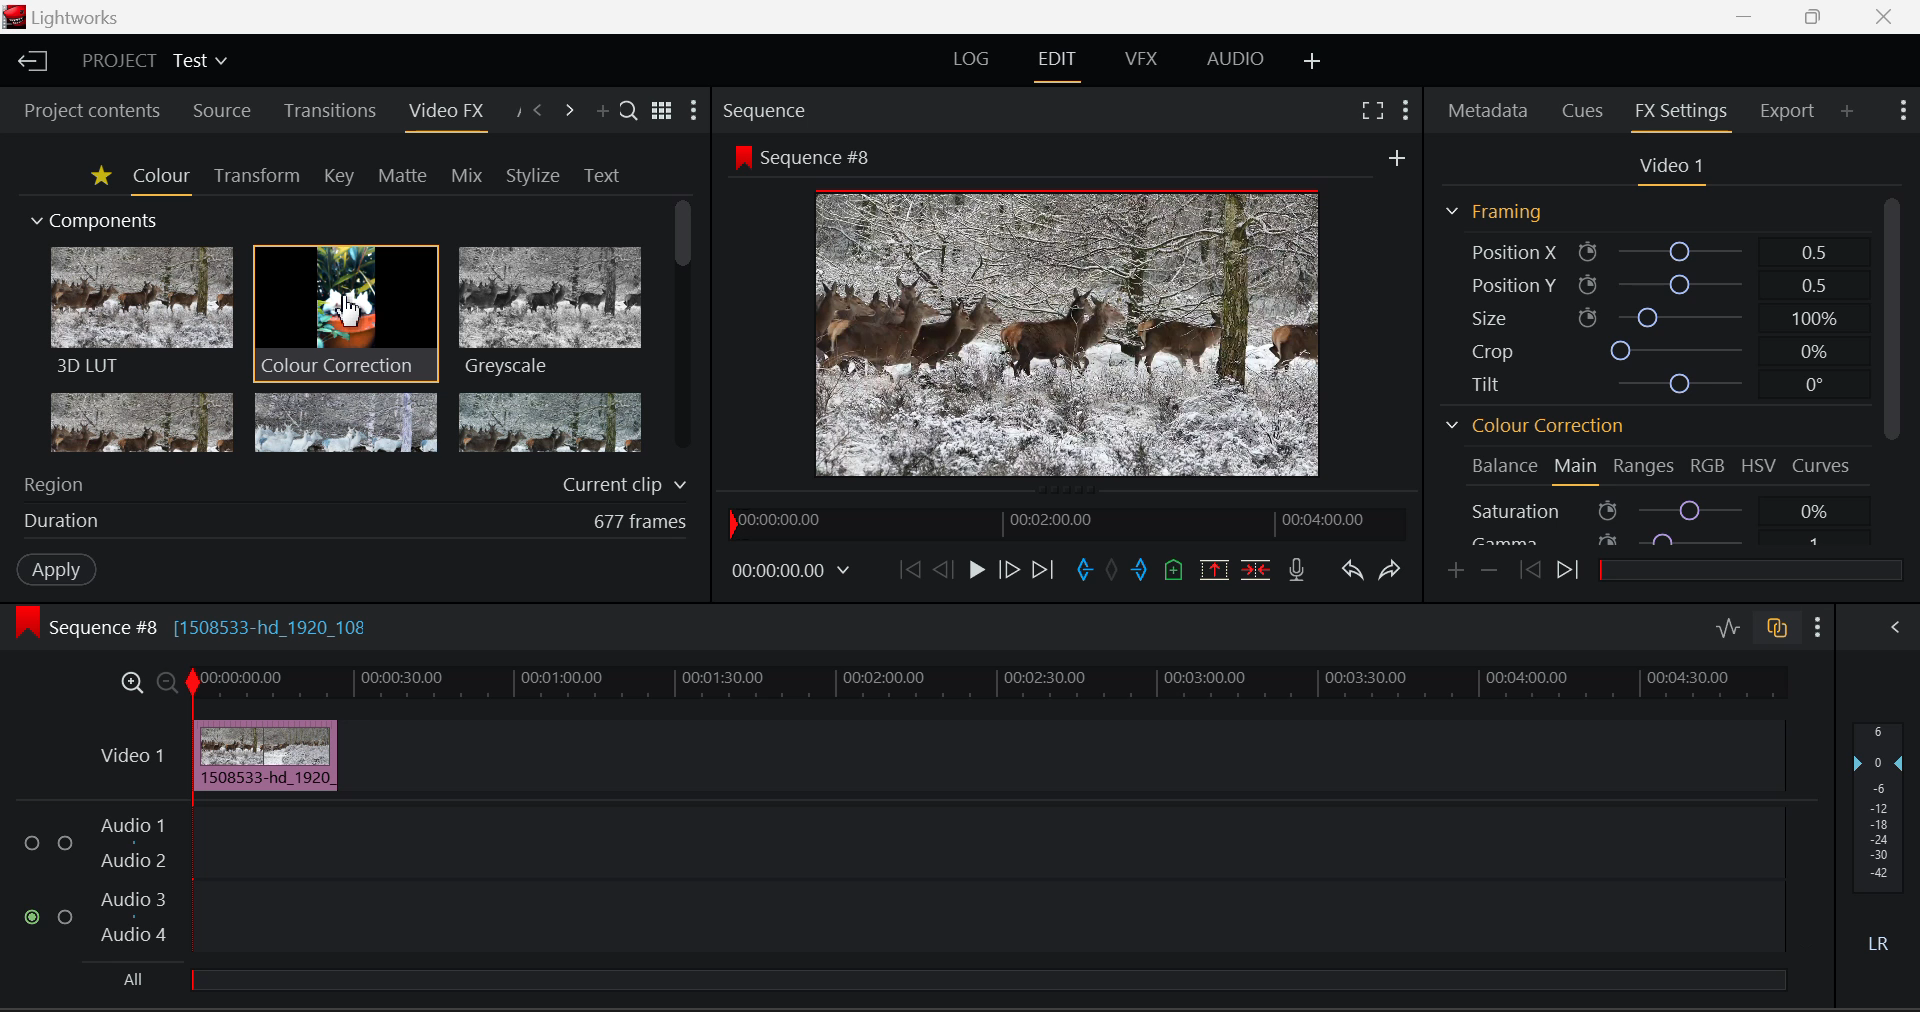 This screenshot has width=1920, height=1012. I want to click on Project Title, so click(152, 61).